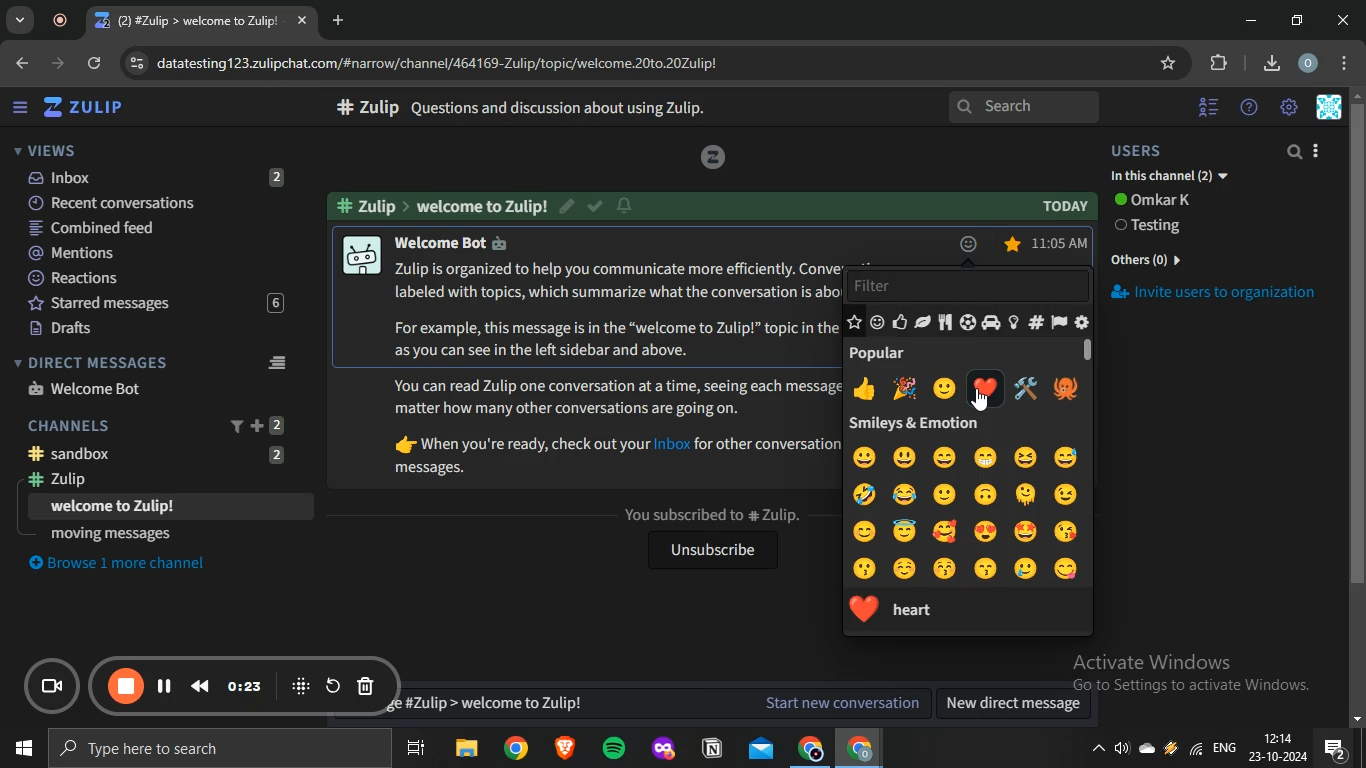 Image resolution: width=1366 pixels, height=768 pixels. I want to click on You subscribed to # Zulip., so click(711, 514).